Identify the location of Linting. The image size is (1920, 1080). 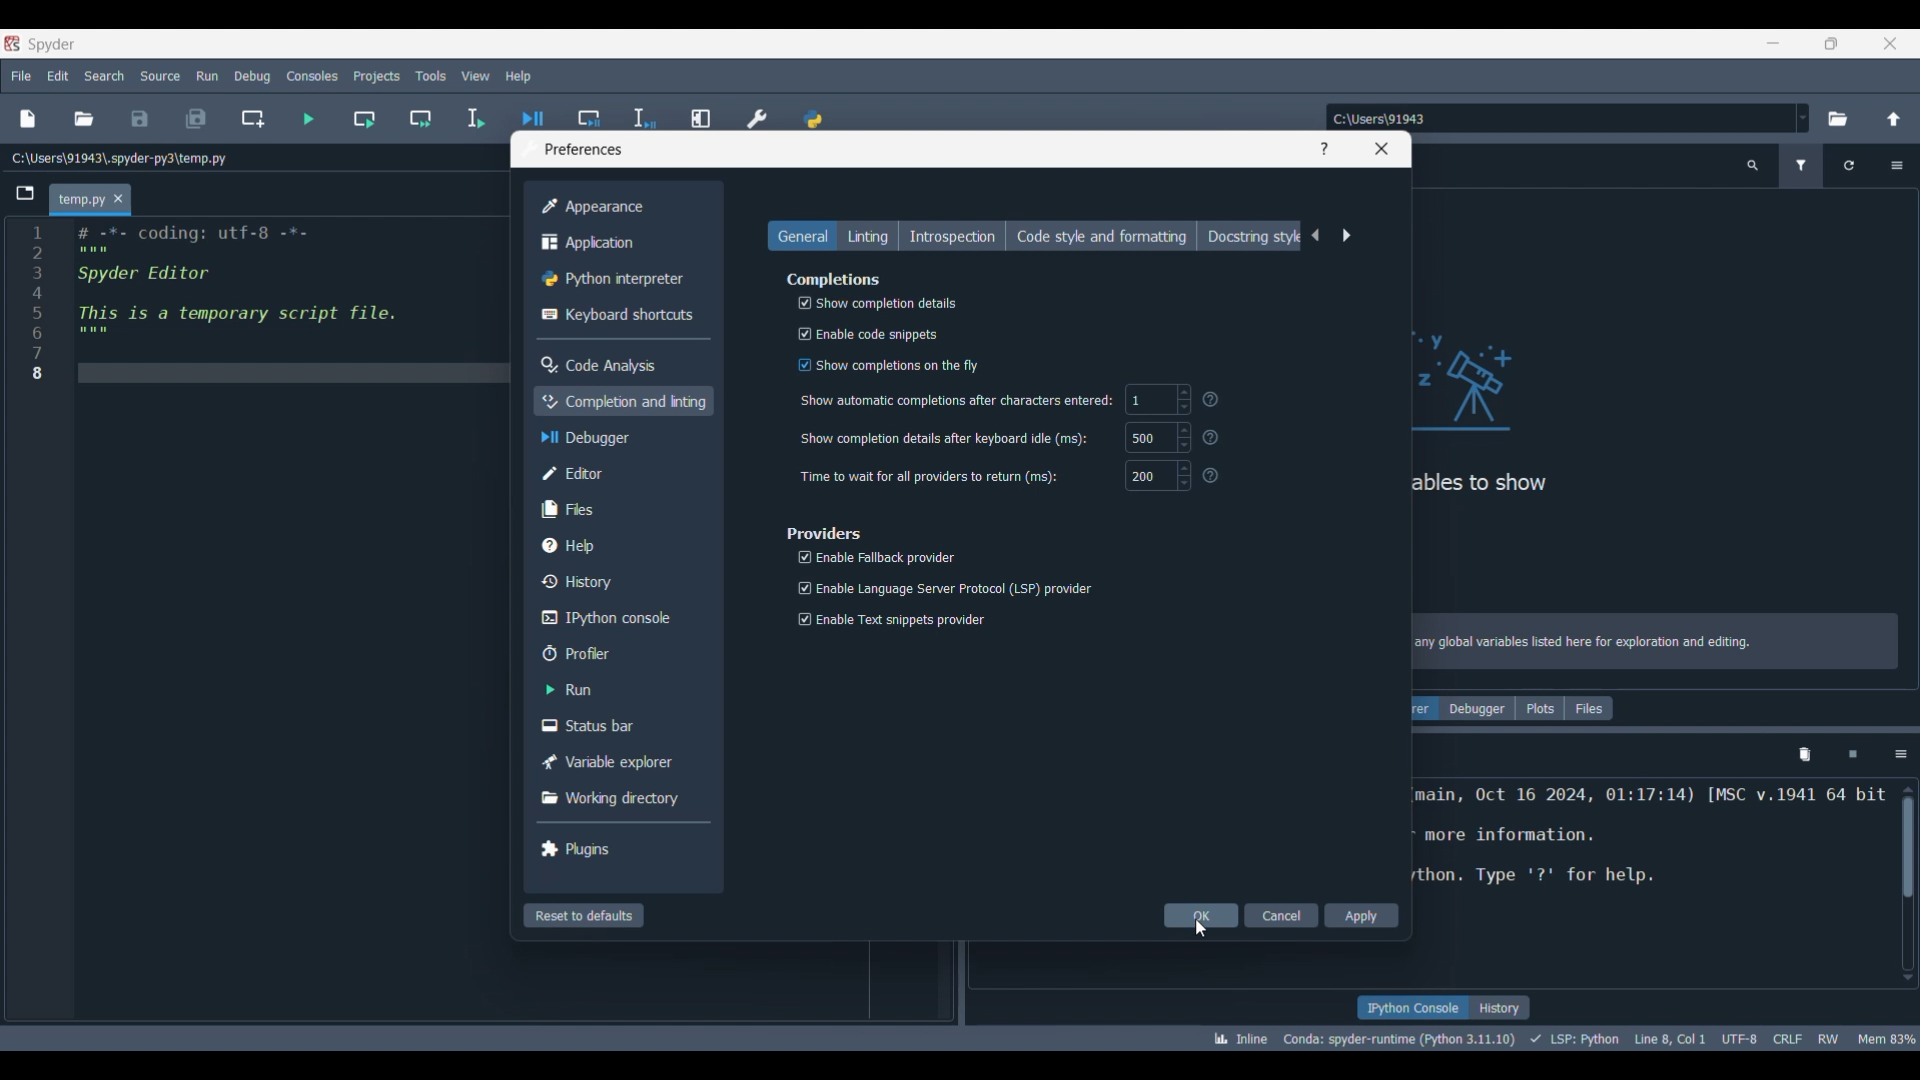
(867, 235).